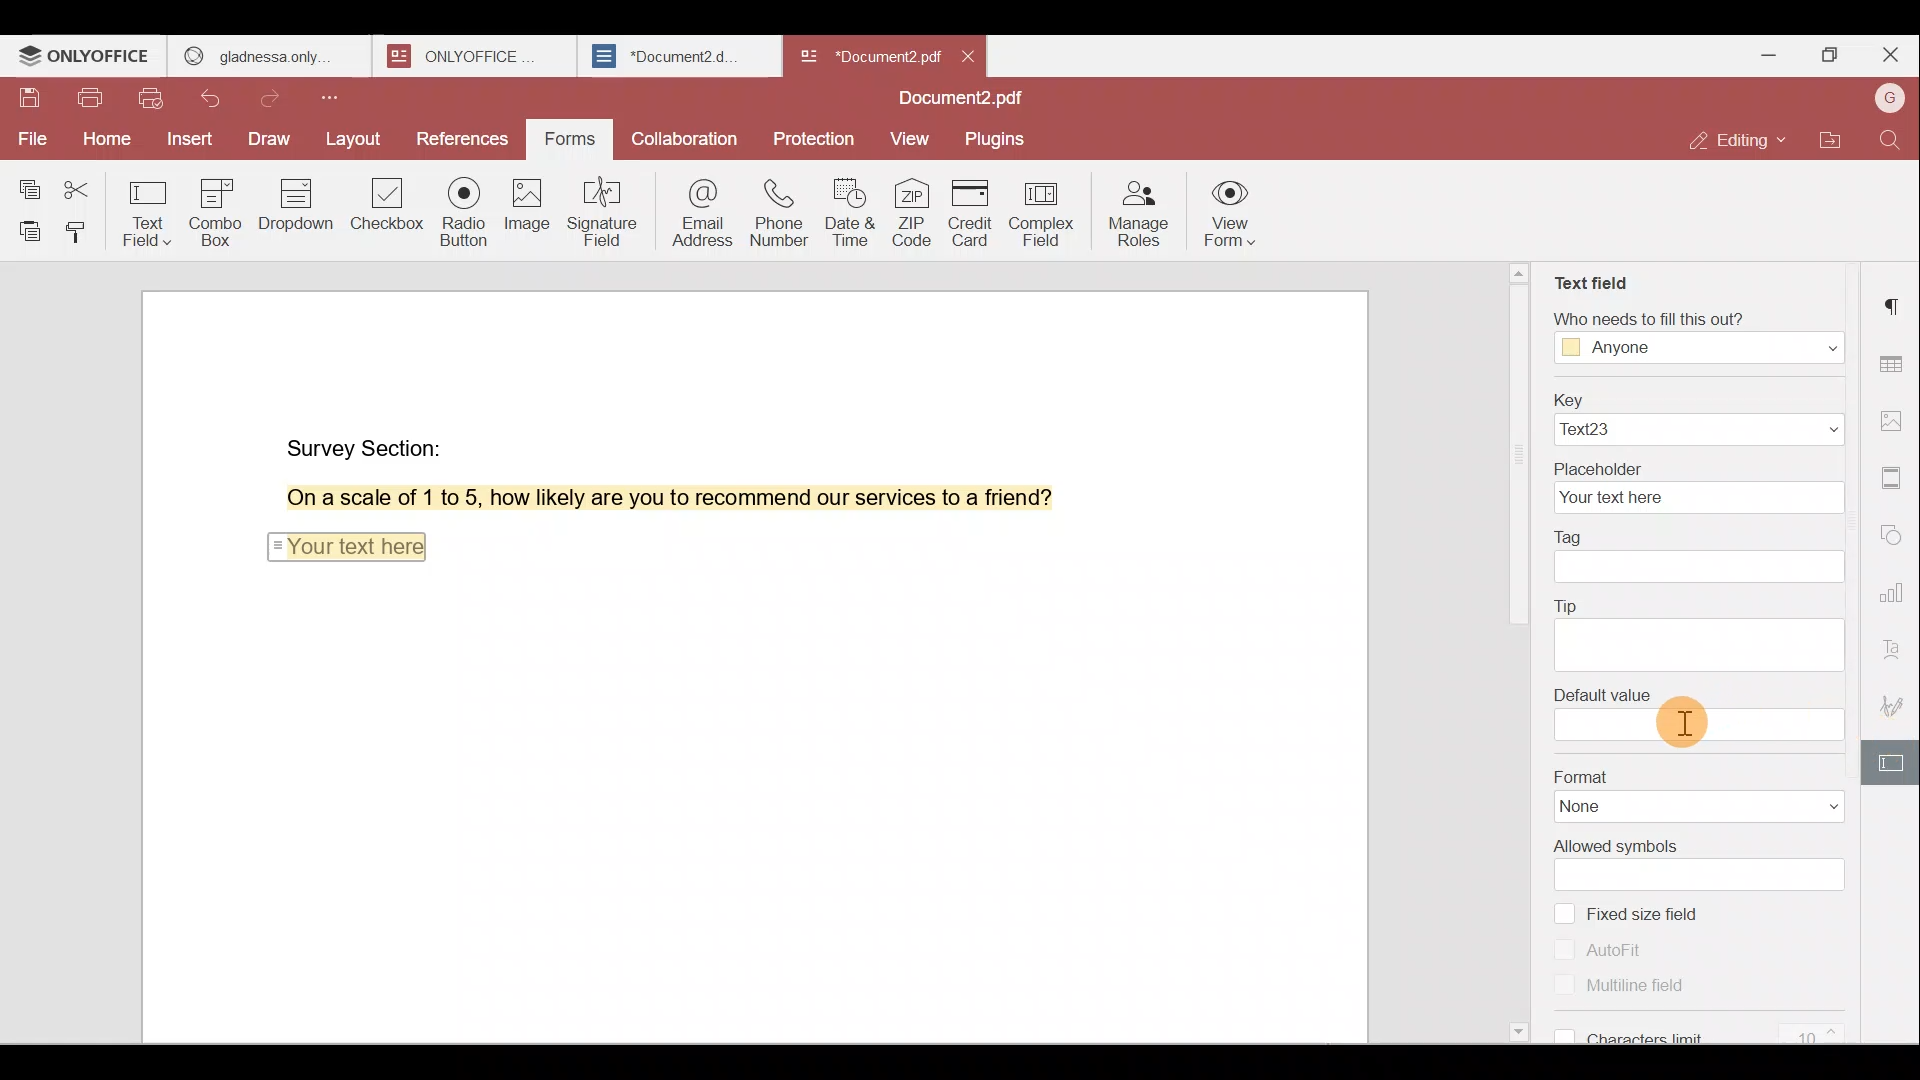 Image resolution: width=1920 pixels, height=1080 pixels. I want to click on Copy, so click(28, 181).